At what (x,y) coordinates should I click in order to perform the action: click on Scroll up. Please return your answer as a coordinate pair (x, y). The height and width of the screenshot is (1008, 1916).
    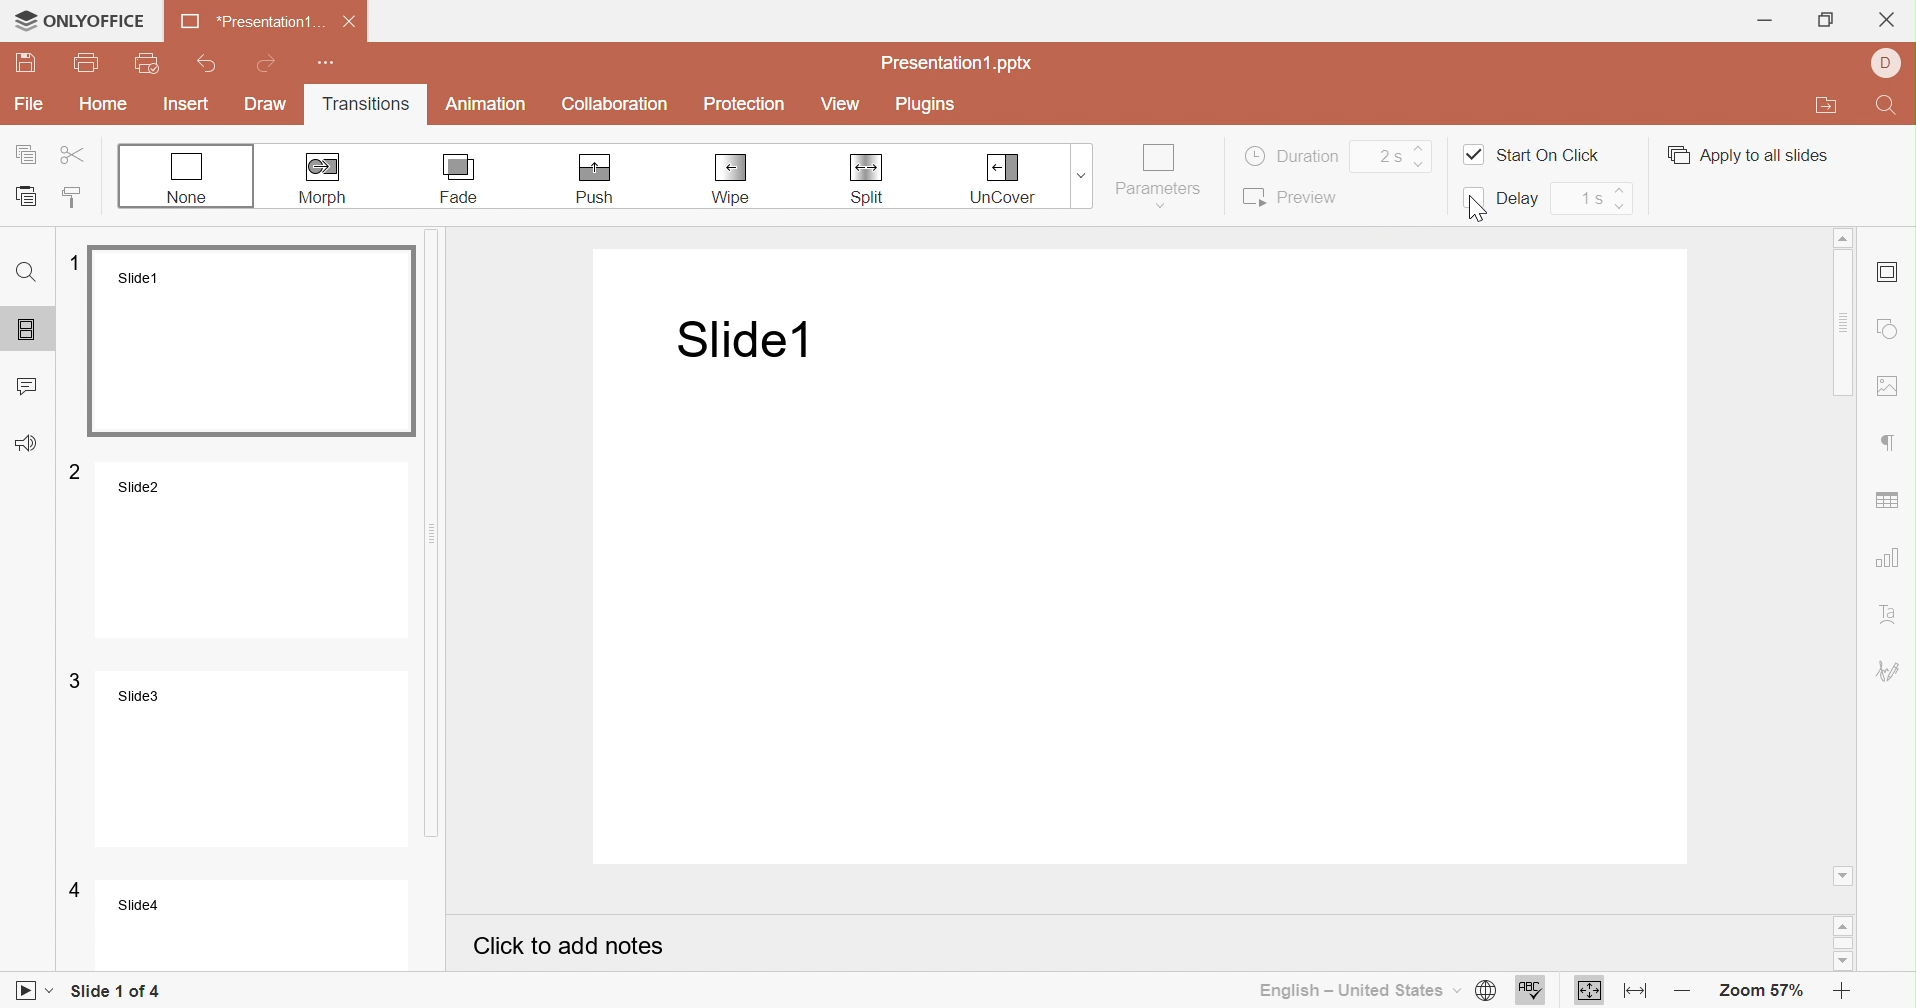
    Looking at the image, I should click on (1843, 236).